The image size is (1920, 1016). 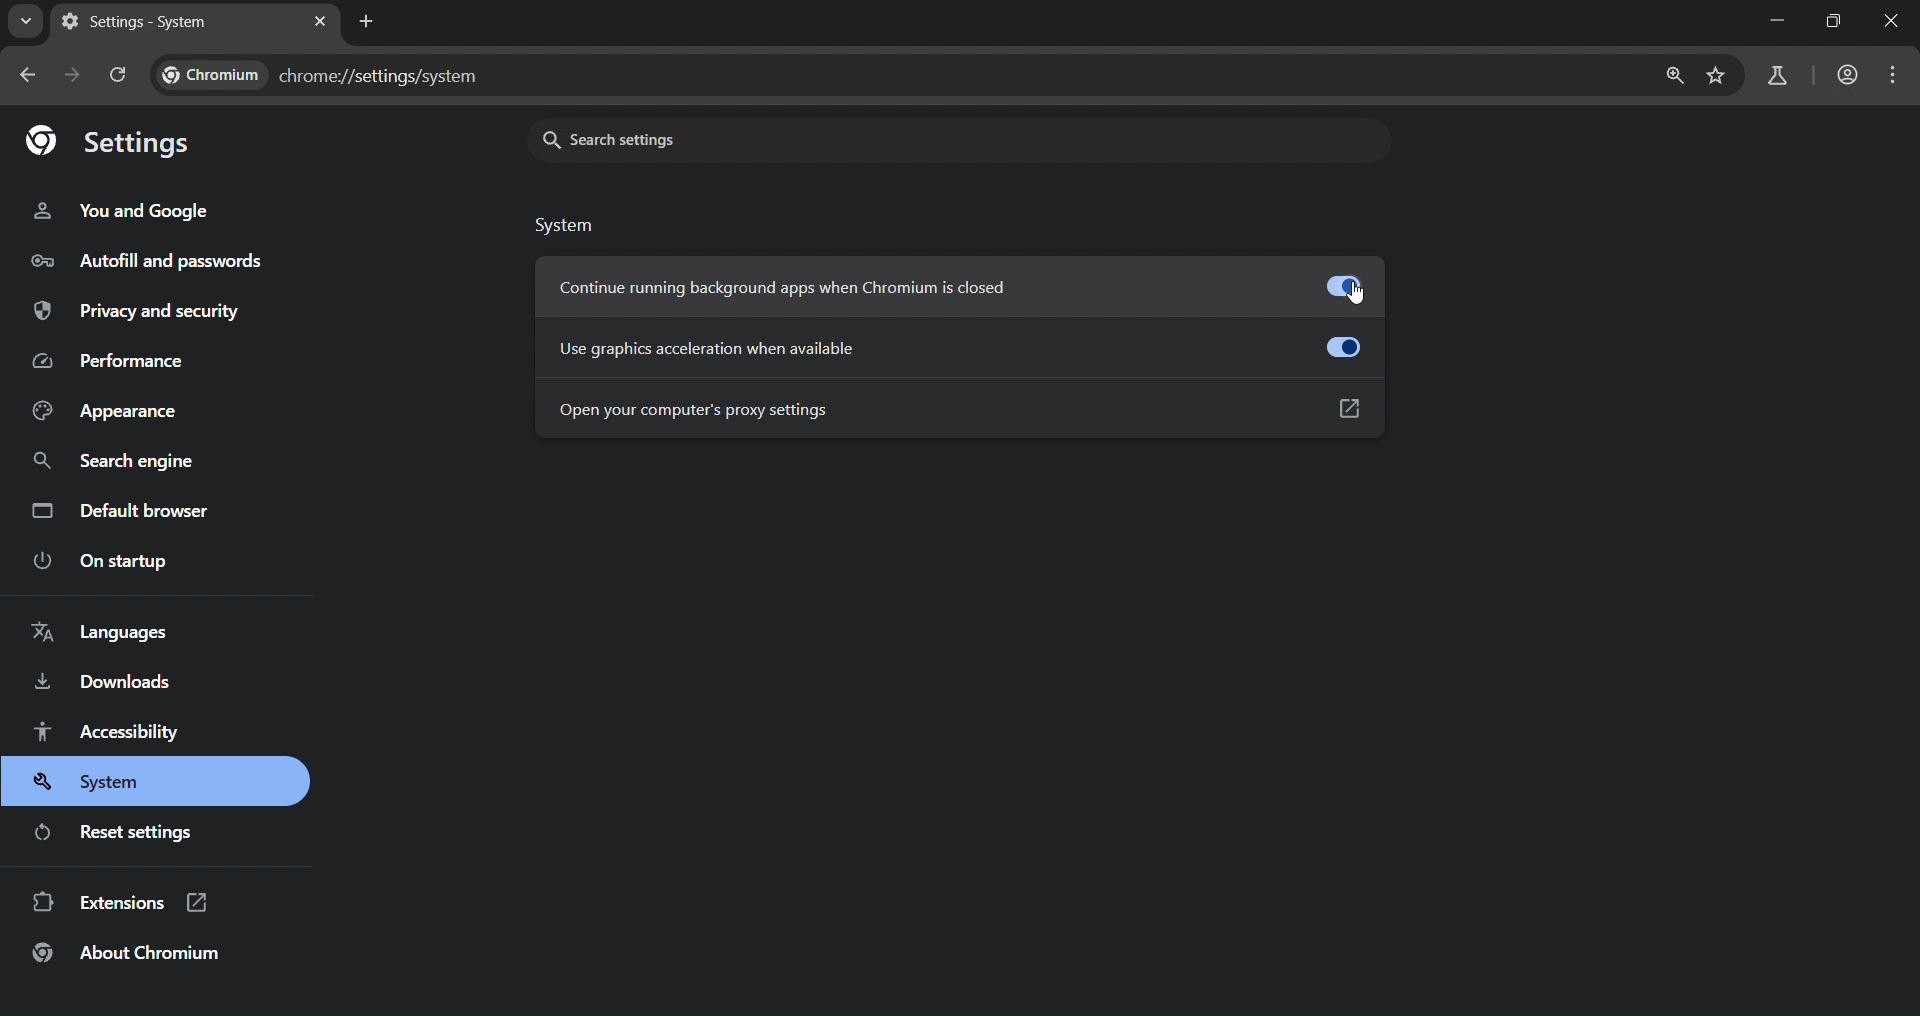 What do you see at coordinates (319, 73) in the screenshot?
I see `chrome://settings/system` at bounding box center [319, 73].